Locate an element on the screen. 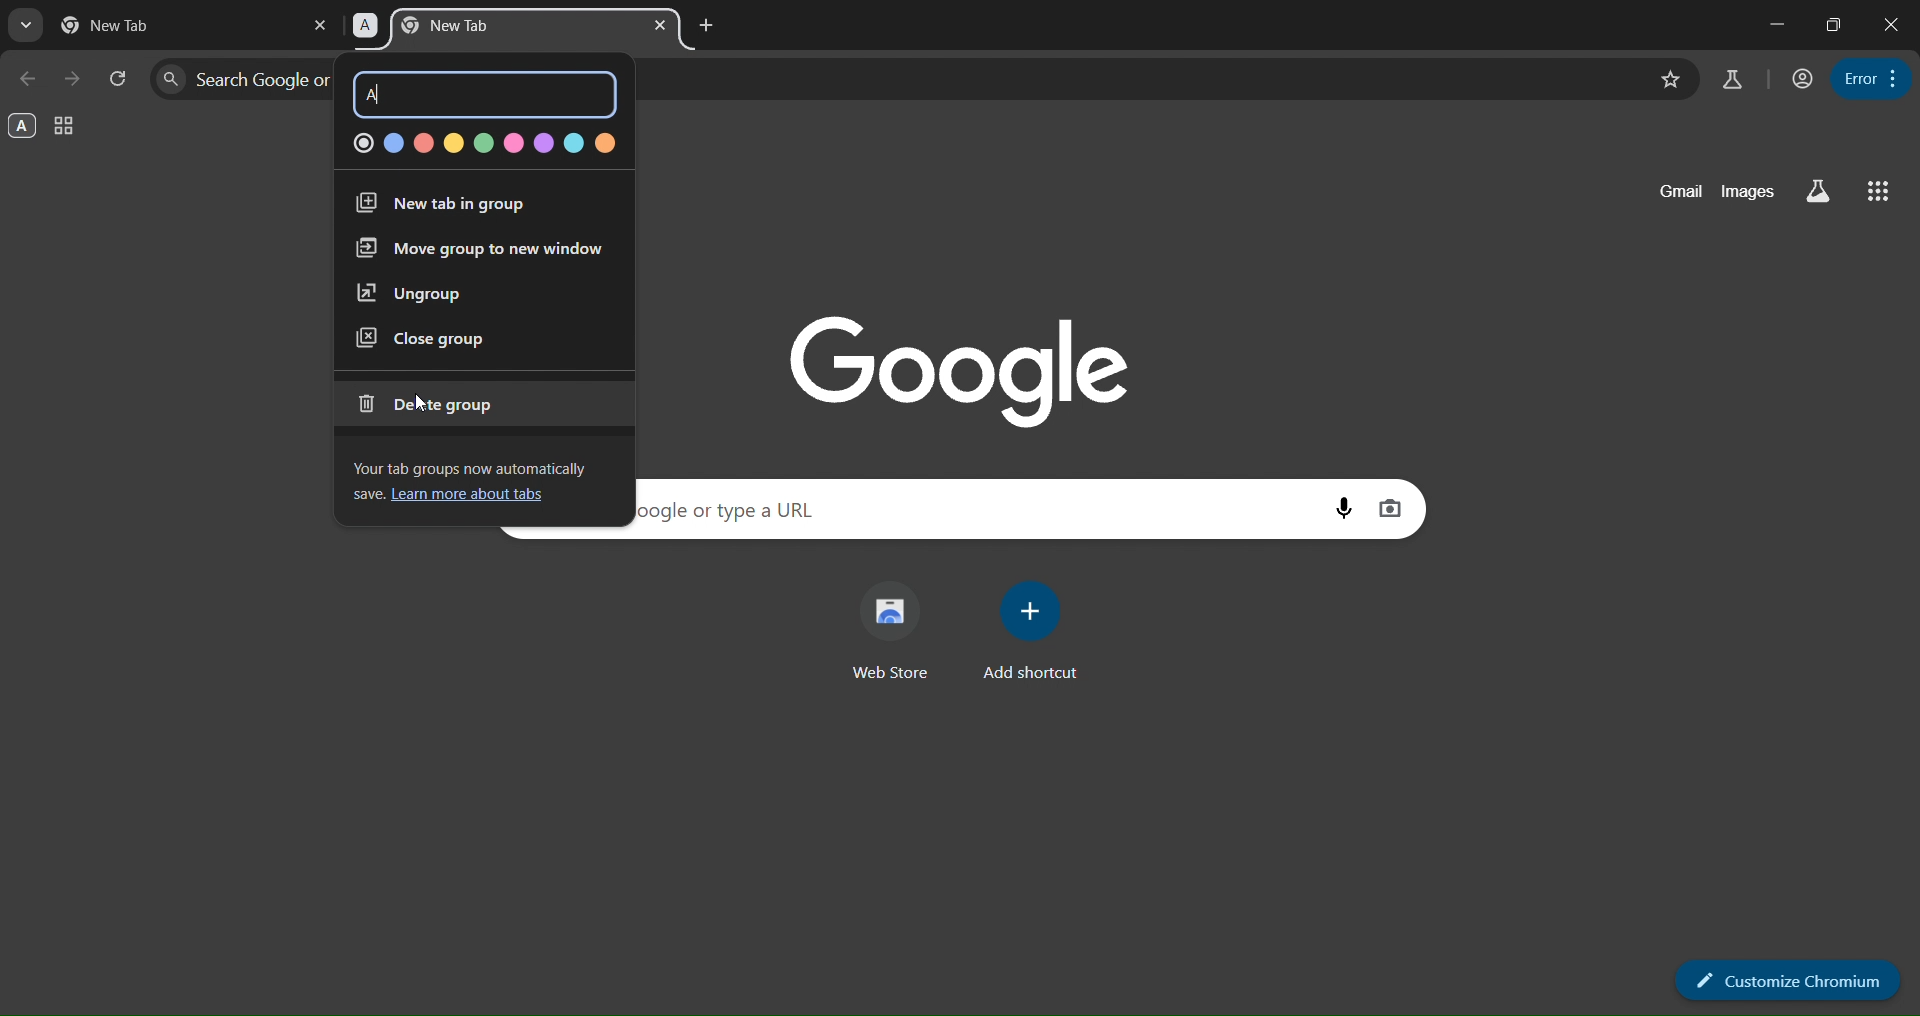 The height and width of the screenshot is (1016, 1920). new tab in group is located at coordinates (444, 205).